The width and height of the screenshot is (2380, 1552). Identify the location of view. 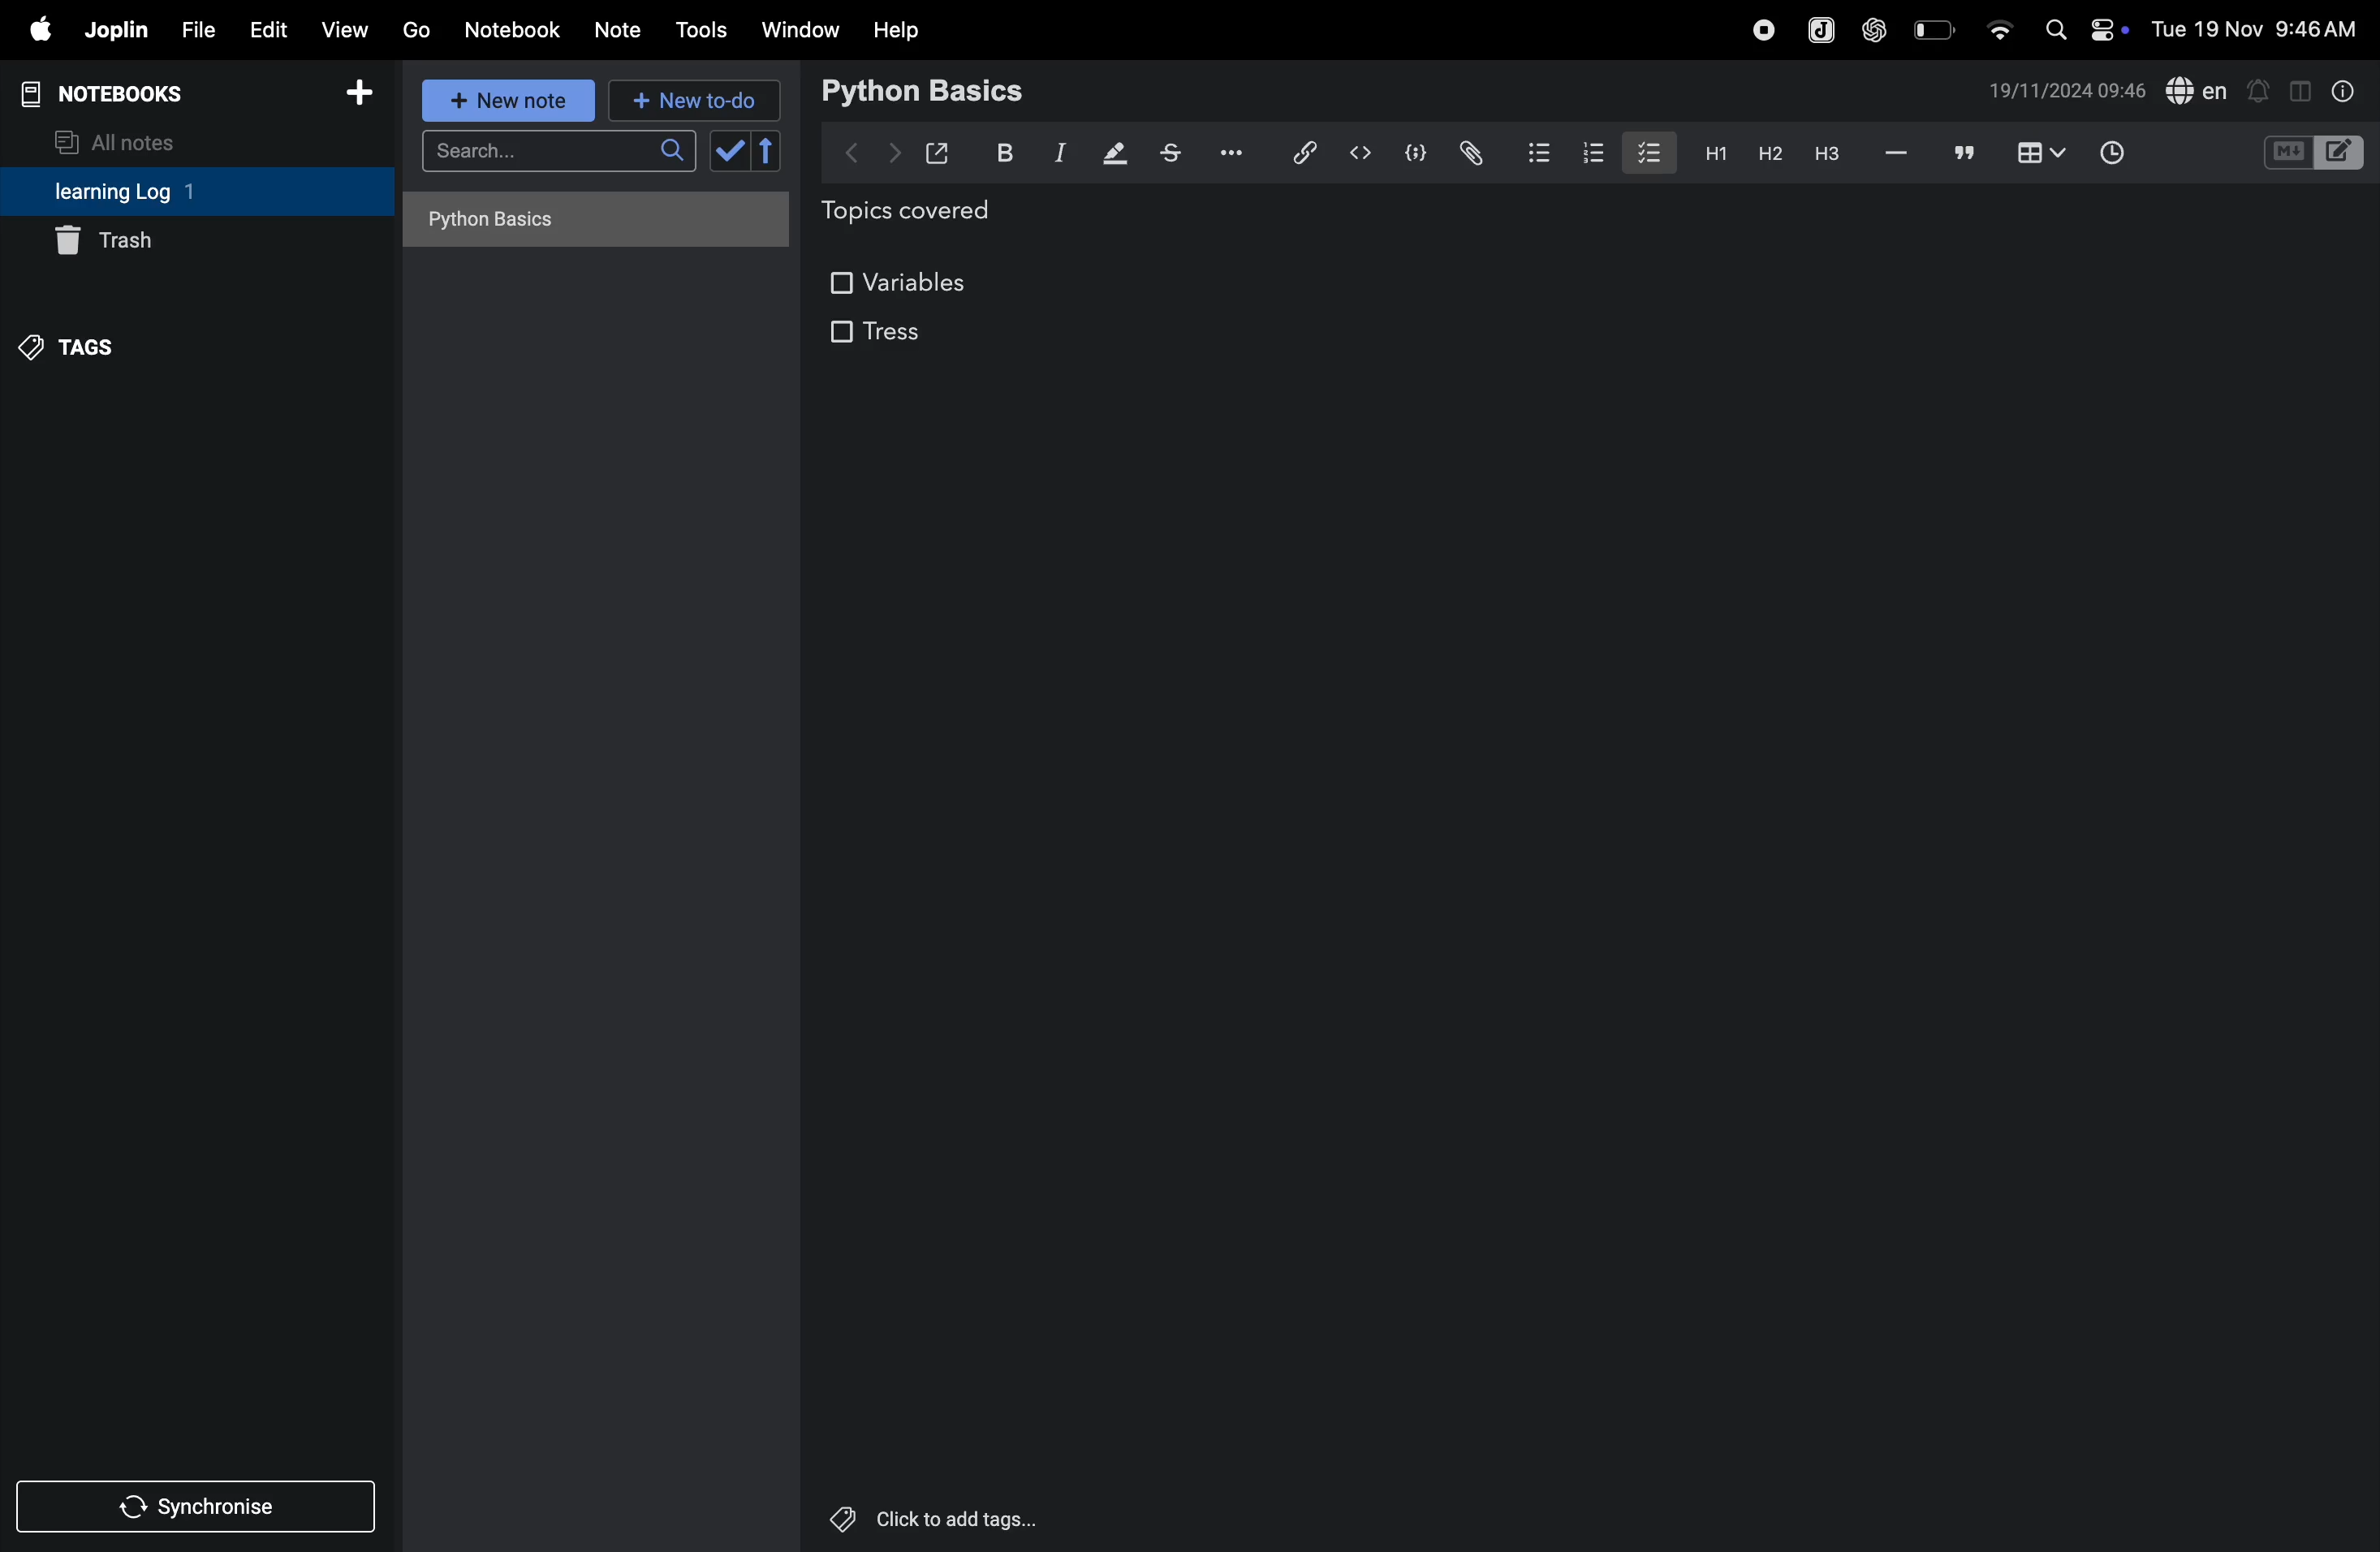
(346, 29).